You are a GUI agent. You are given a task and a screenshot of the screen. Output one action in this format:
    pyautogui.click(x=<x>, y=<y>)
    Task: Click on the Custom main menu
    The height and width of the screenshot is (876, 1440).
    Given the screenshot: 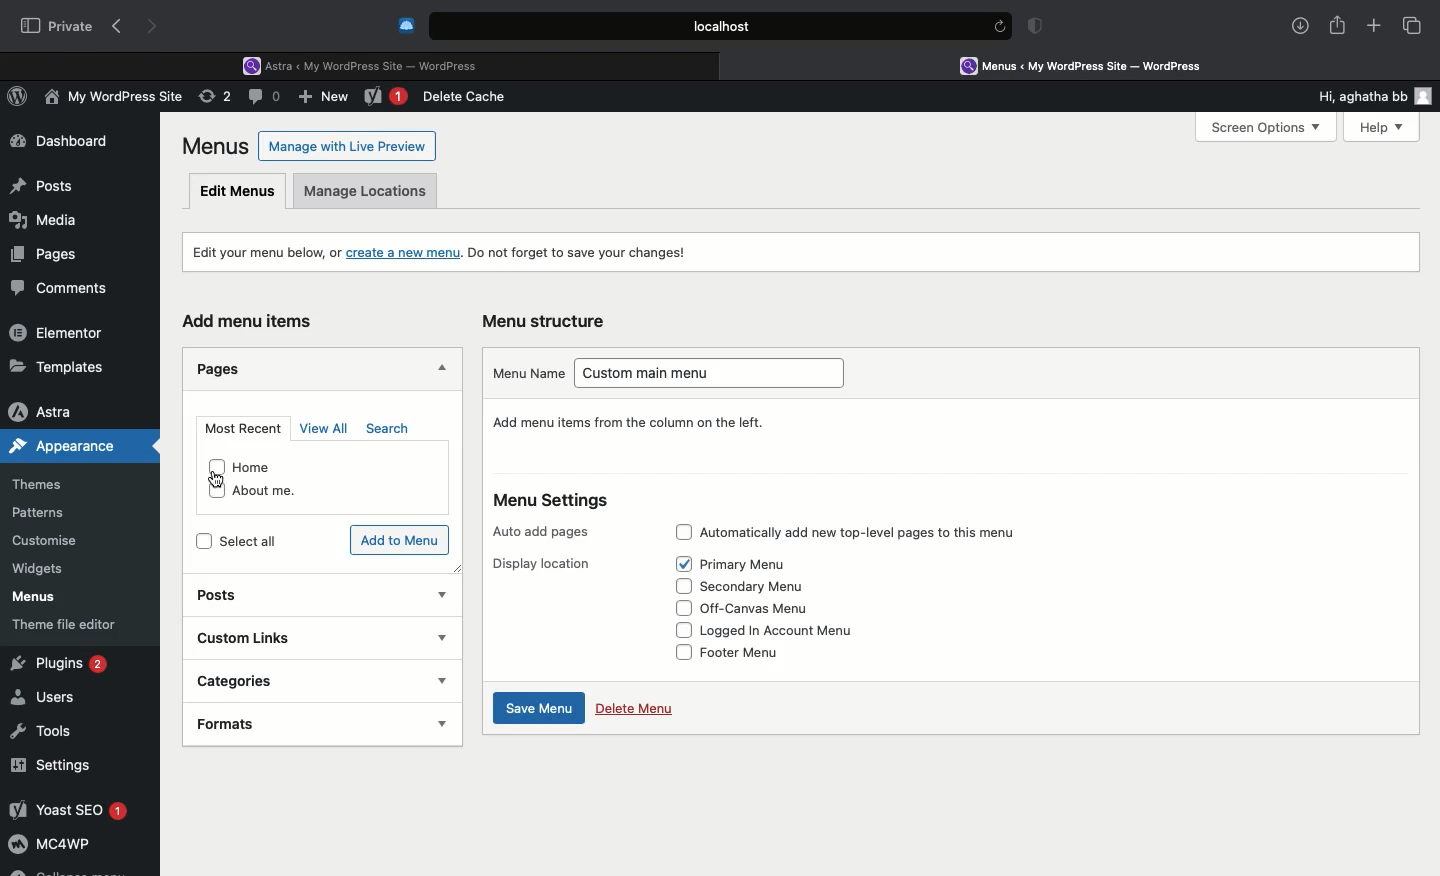 What is the action you would take?
    pyautogui.click(x=717, y=376)
    